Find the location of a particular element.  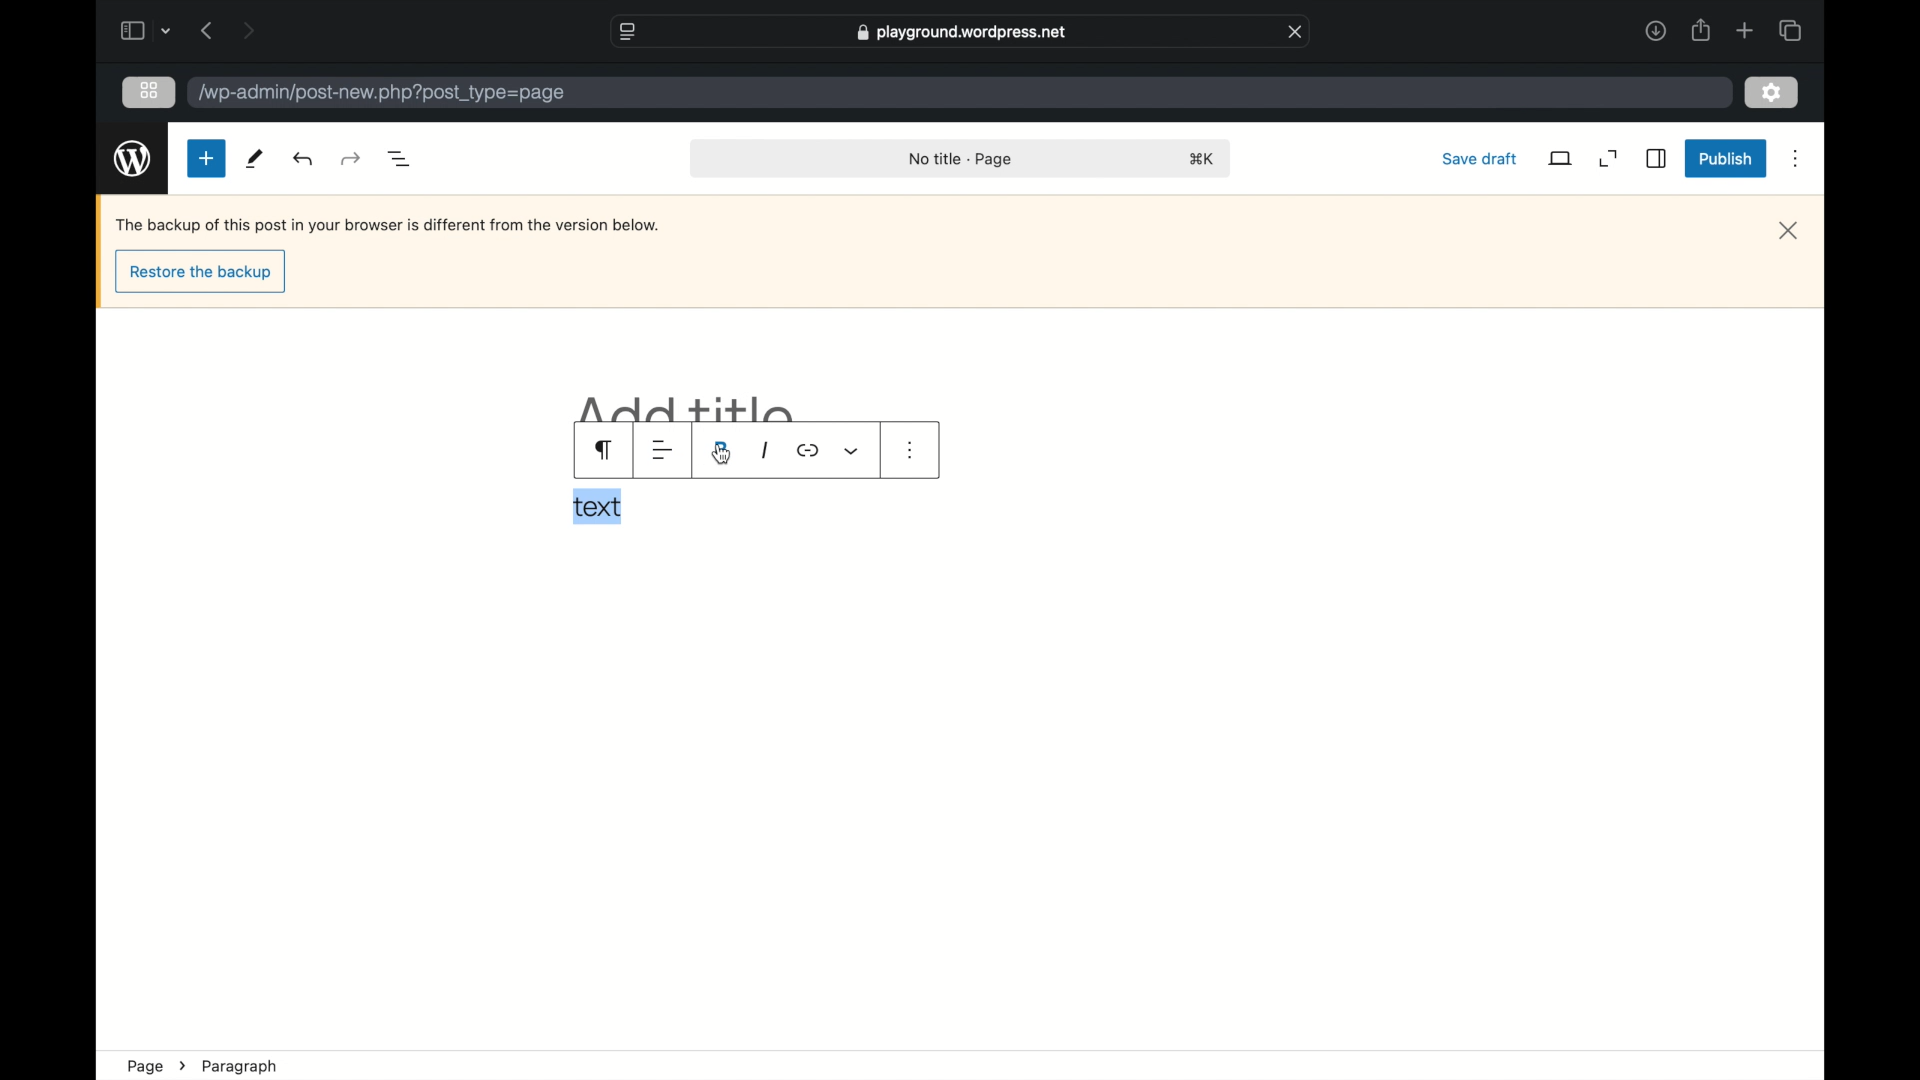

paragraph is located at coordinates (606, 450).